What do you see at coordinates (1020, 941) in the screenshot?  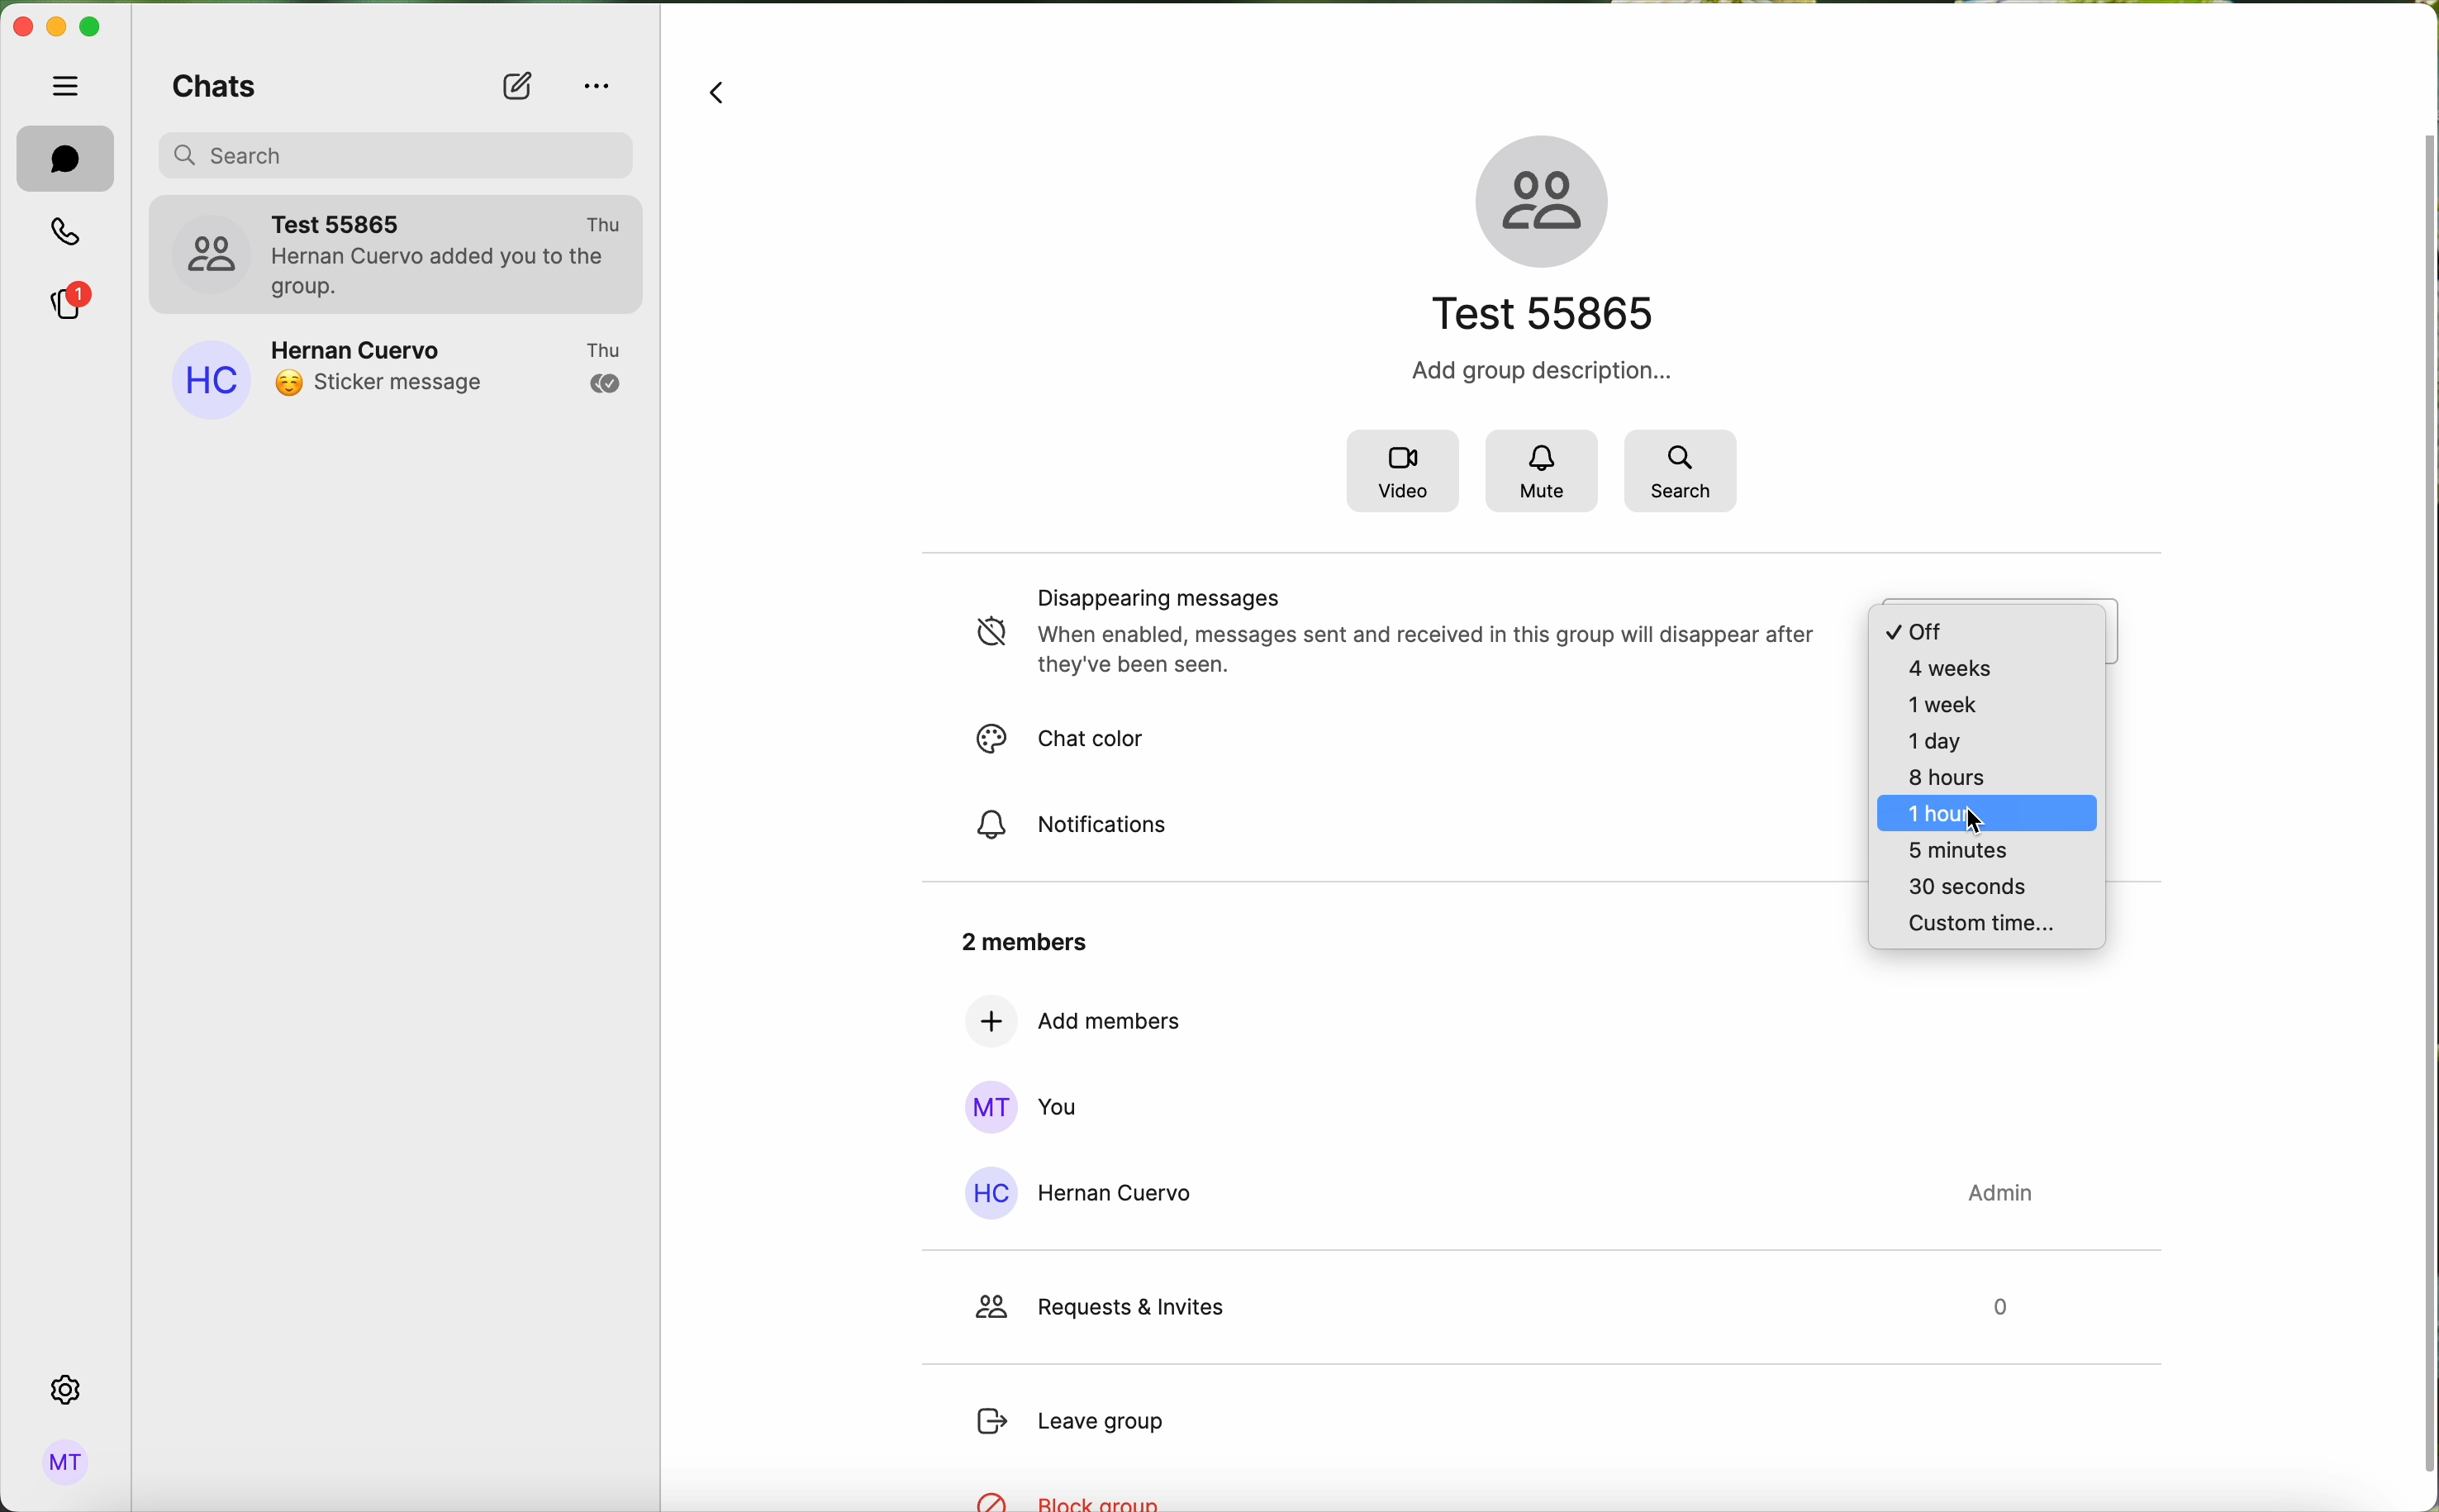 I see `2 members` at bounding box center [1020, 941].